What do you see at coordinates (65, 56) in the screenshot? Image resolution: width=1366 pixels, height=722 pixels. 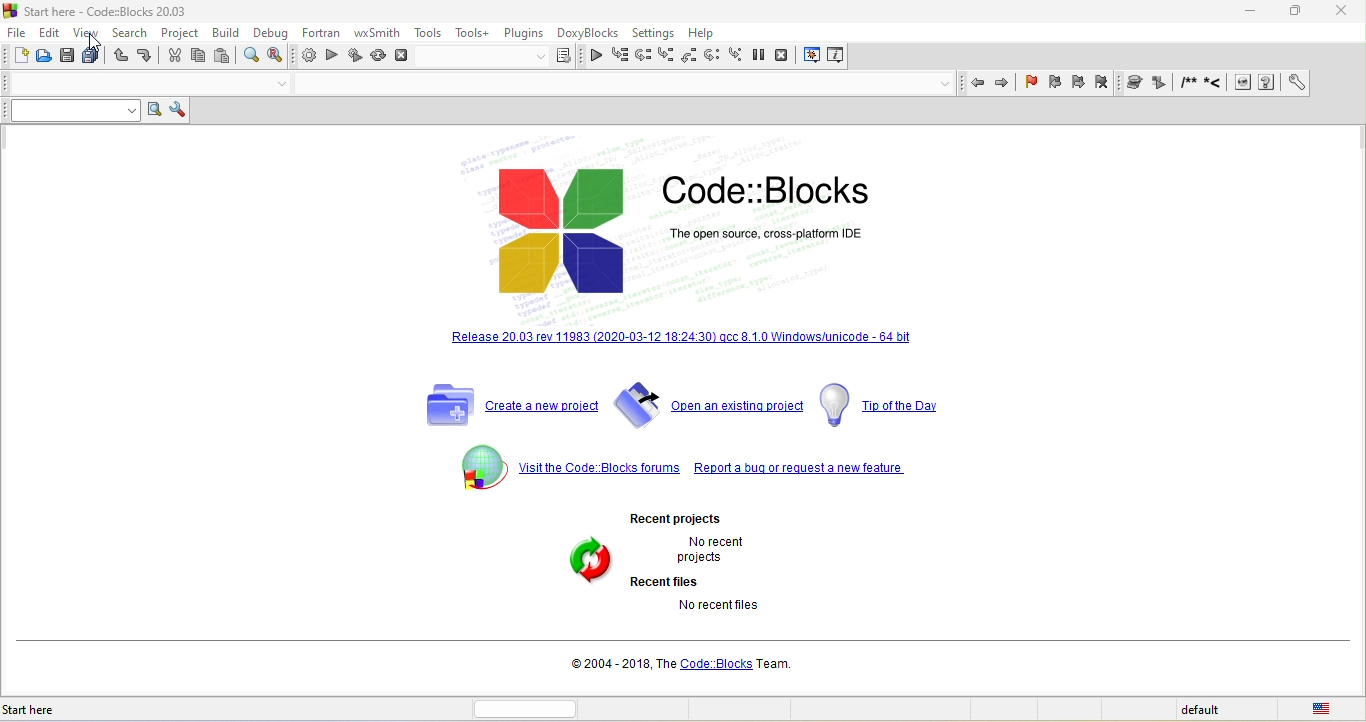 I see `save` at bounding box center [65, 56].